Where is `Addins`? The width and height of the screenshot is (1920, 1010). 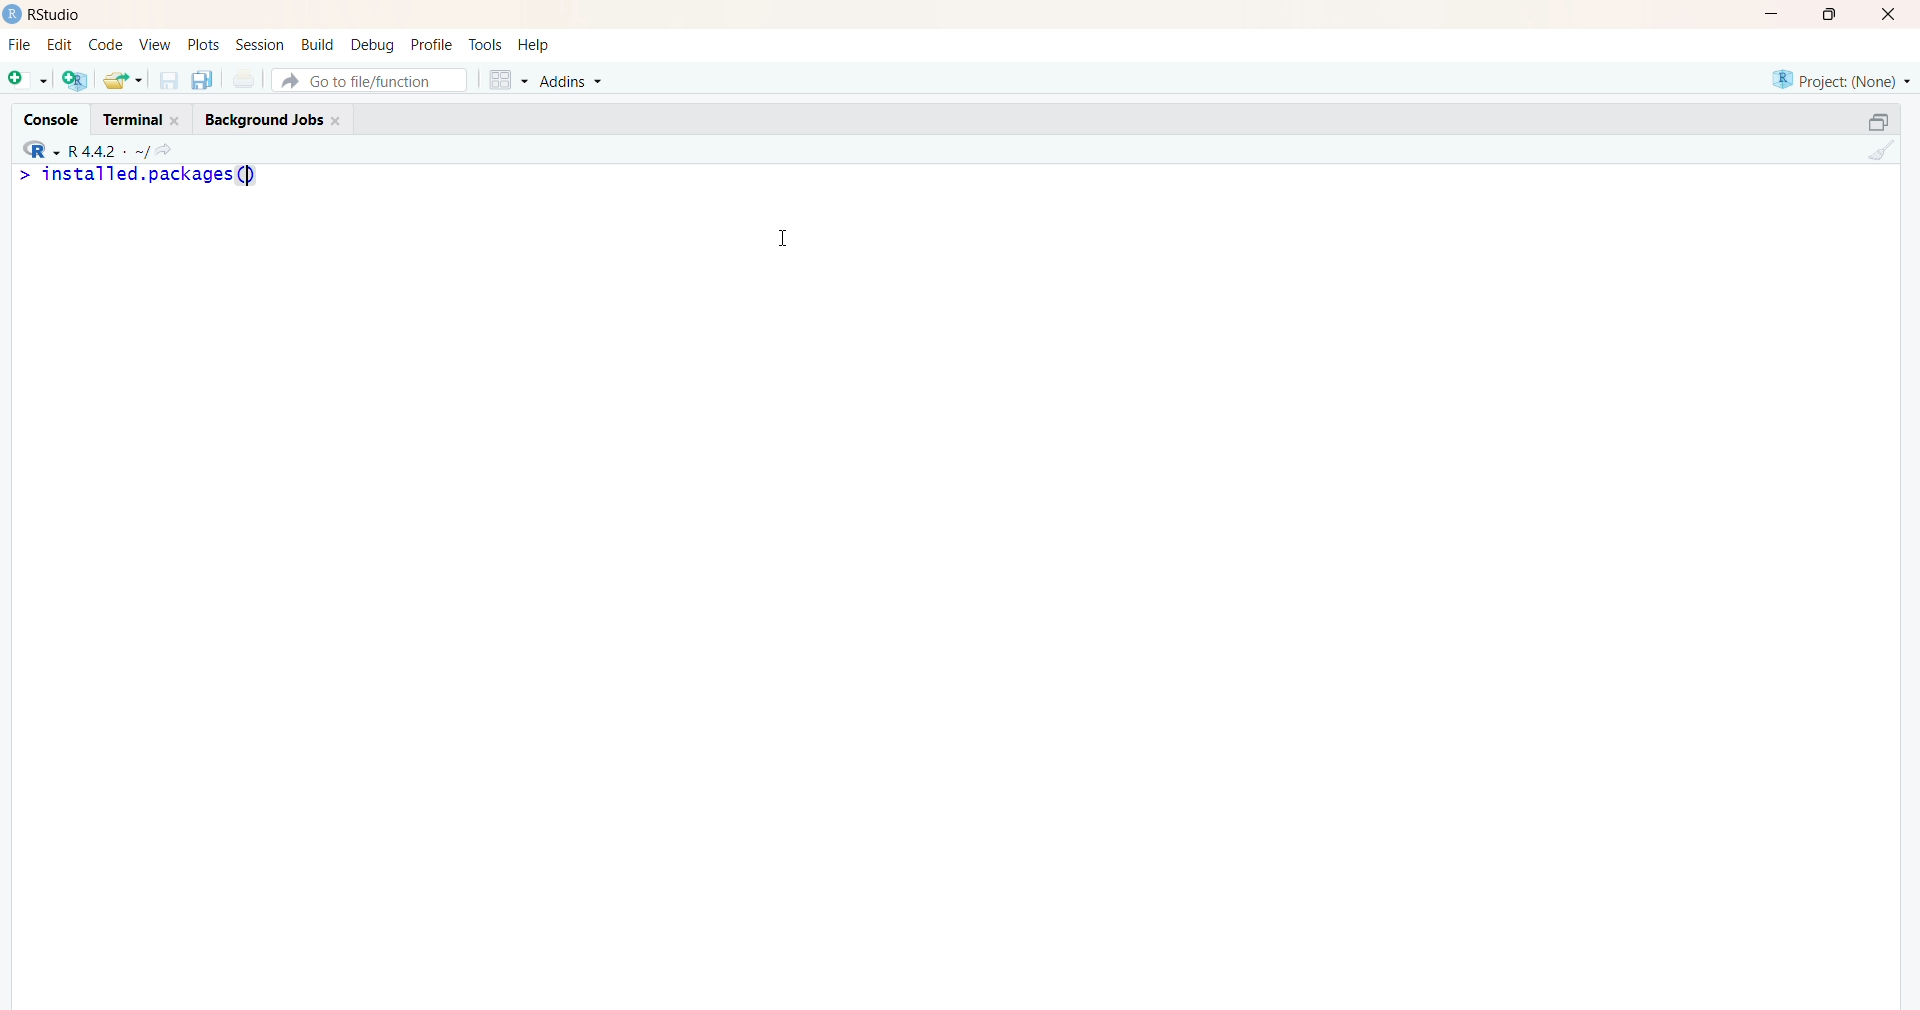
Addins is located at coordinates (575, 82).